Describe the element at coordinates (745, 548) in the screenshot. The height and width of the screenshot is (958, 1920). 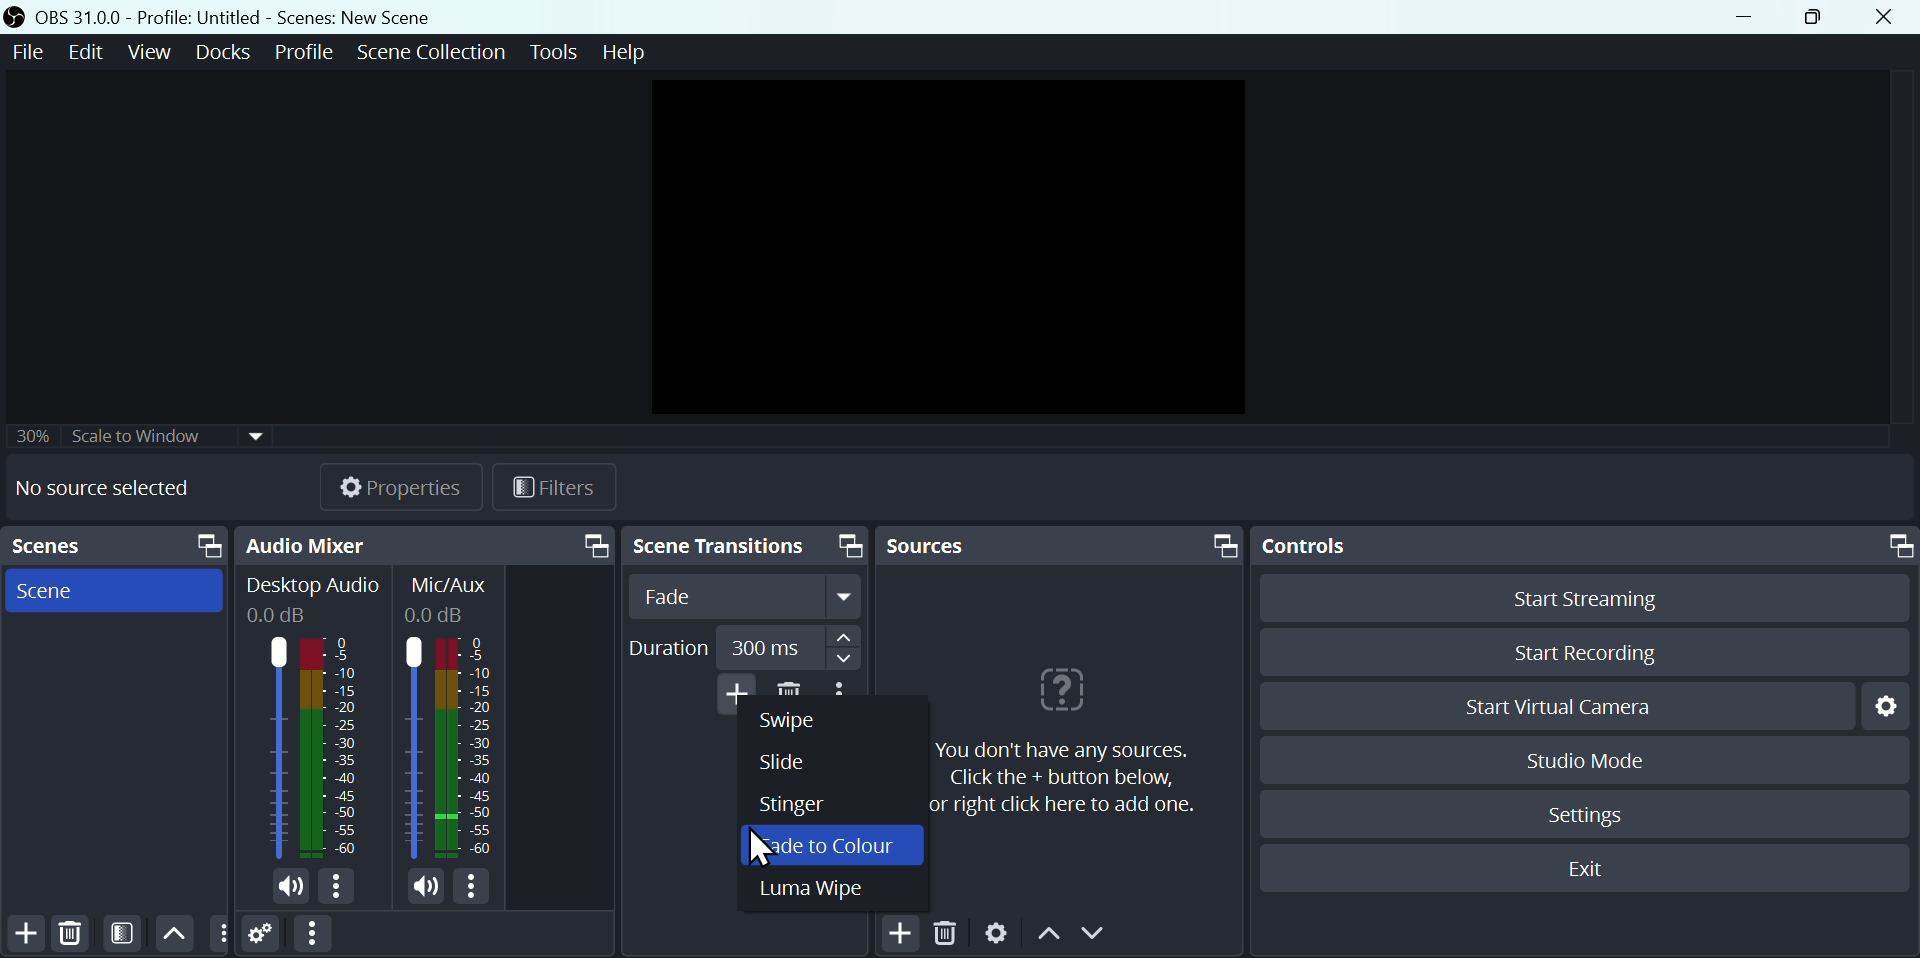
I see `` at that location.